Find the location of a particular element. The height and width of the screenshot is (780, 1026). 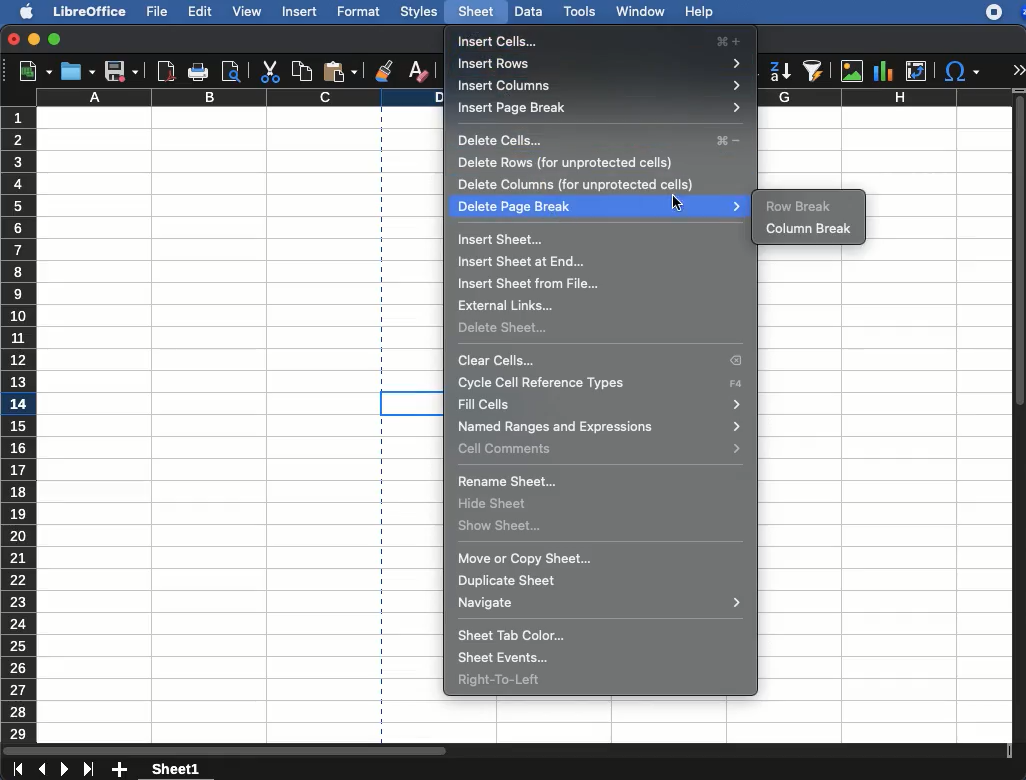

file is located at coordinates (155, 11).